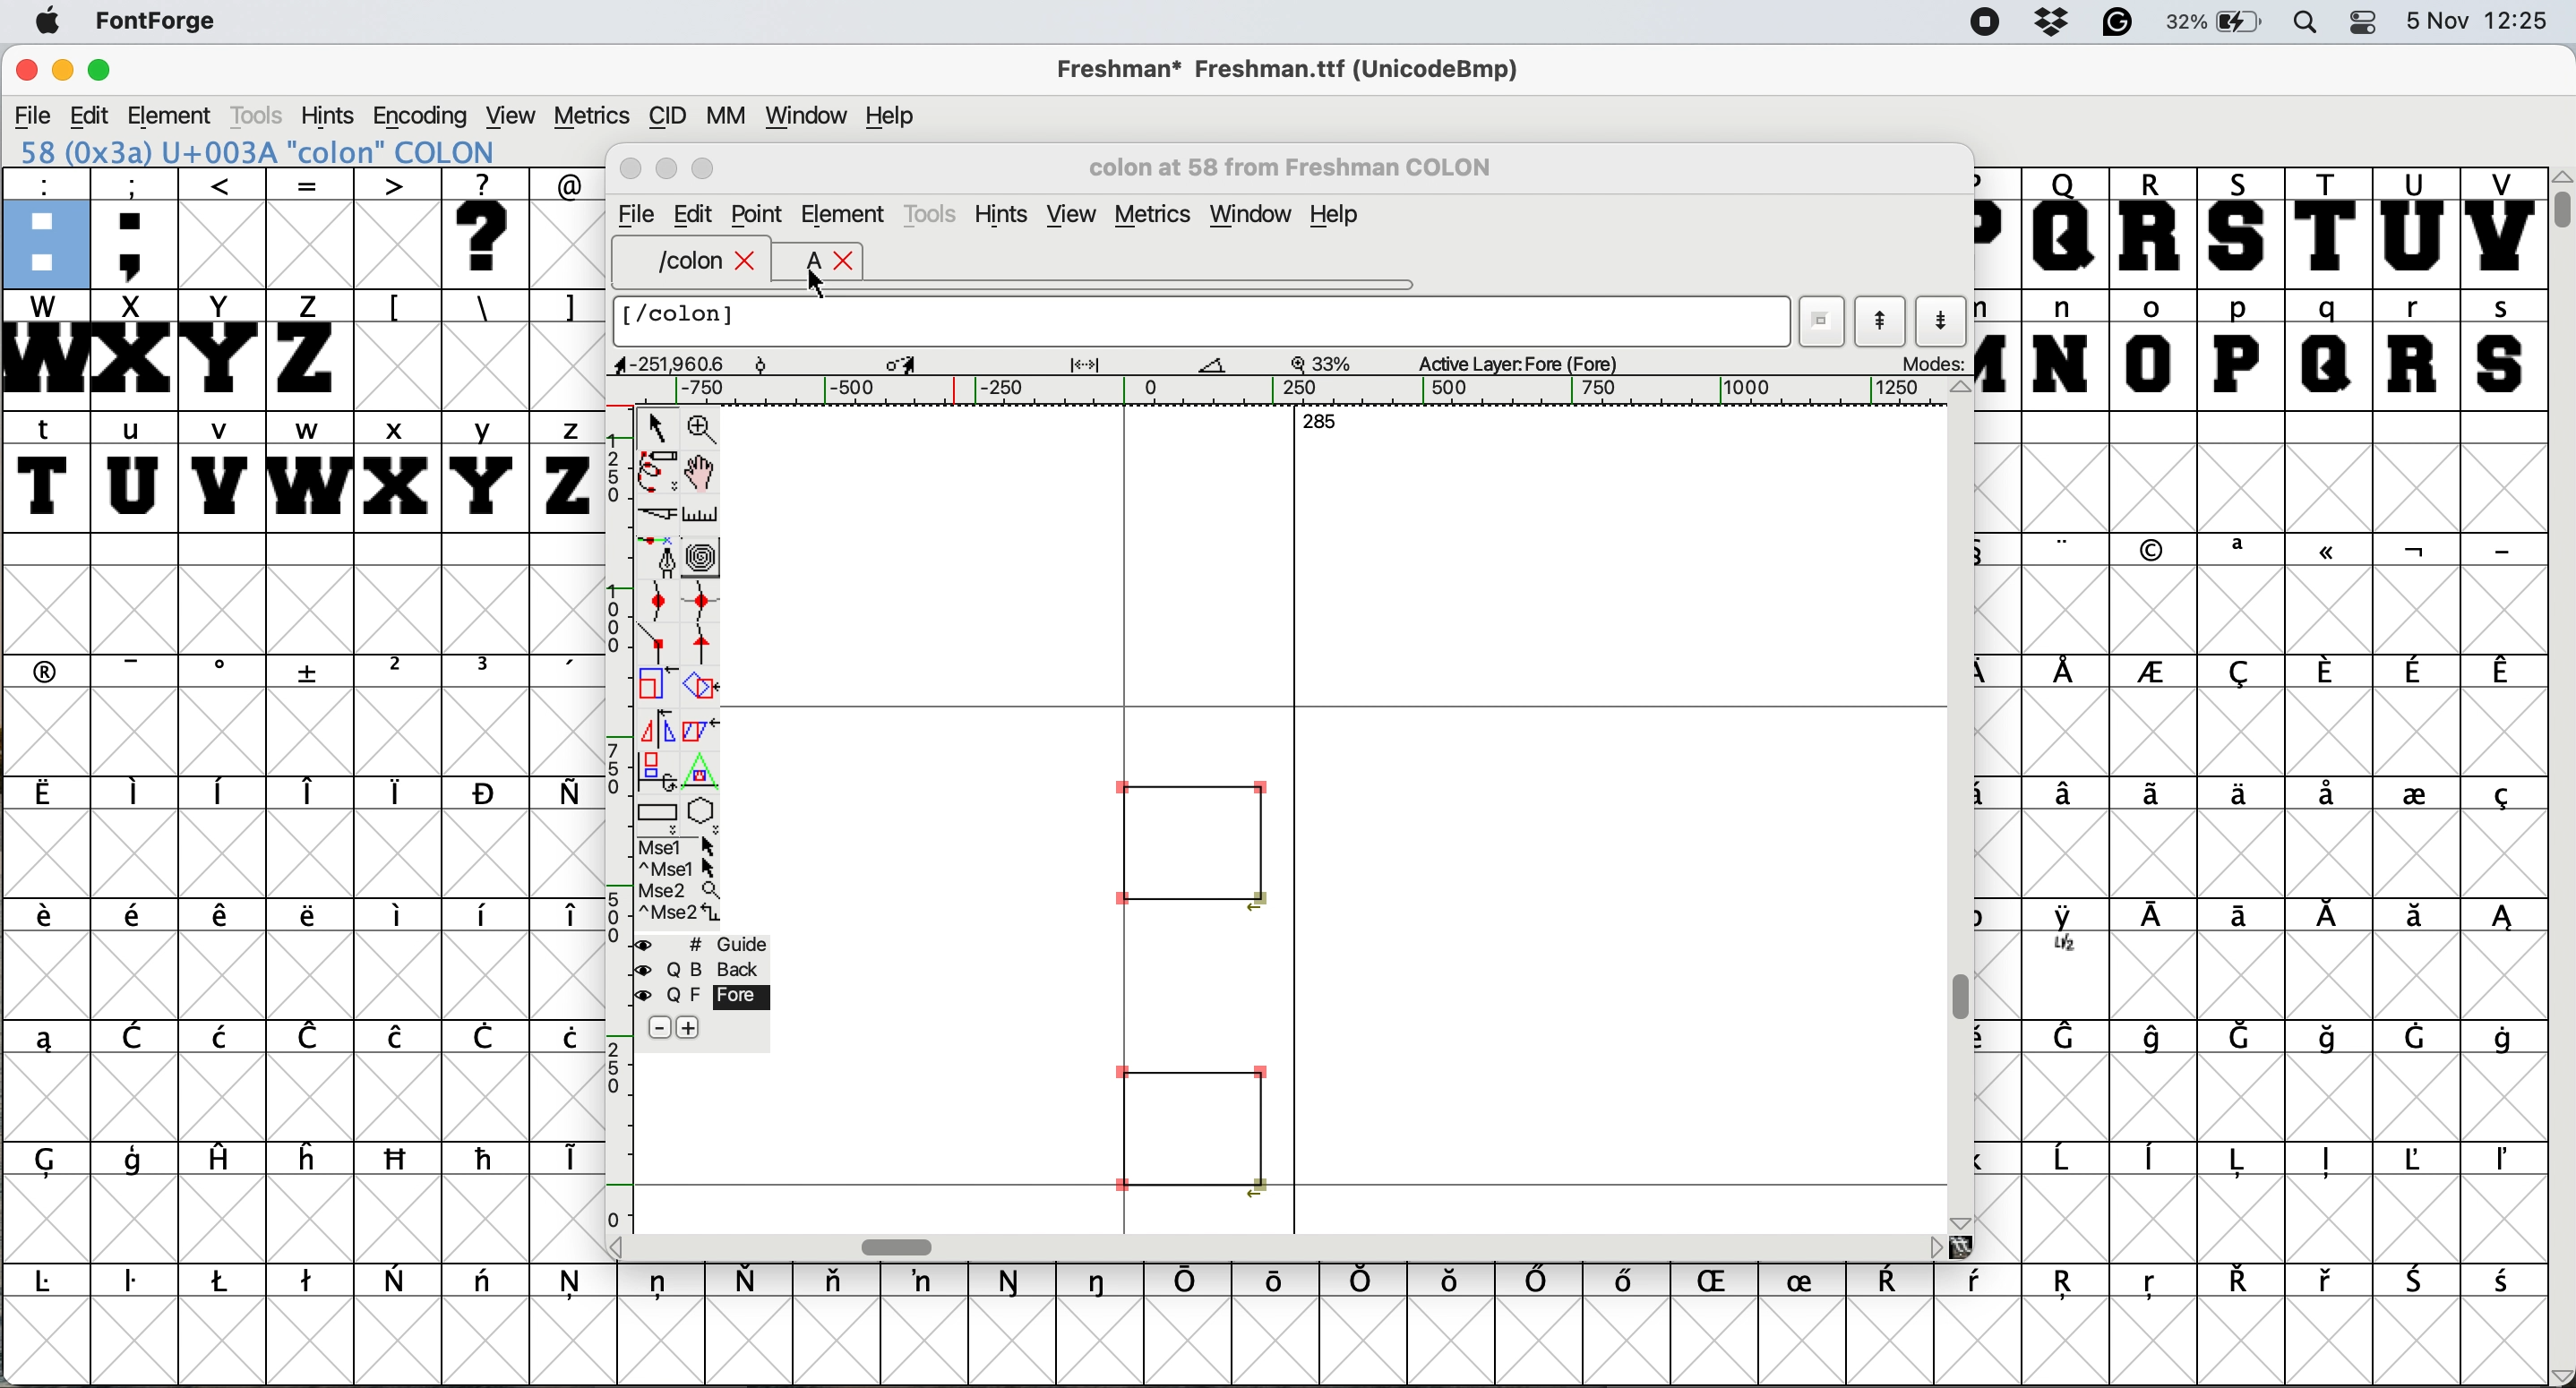  I want to click on maximise, so click(704, 169).